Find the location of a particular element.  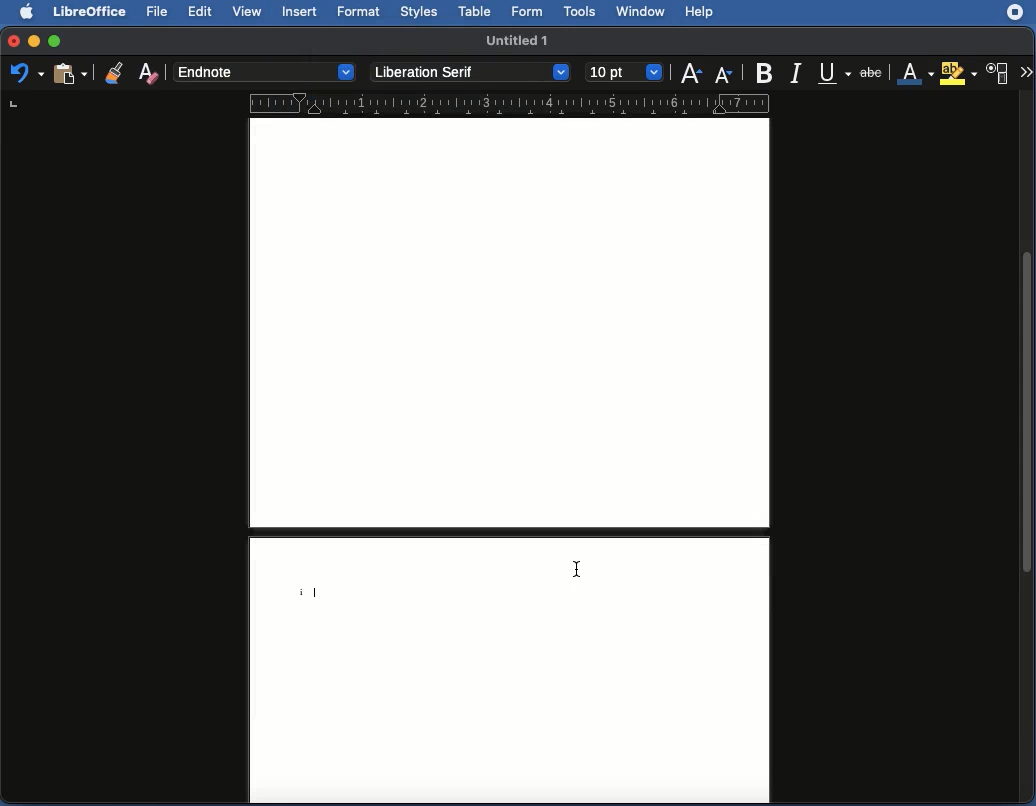

Maximize is located at coordinates (54, 39).